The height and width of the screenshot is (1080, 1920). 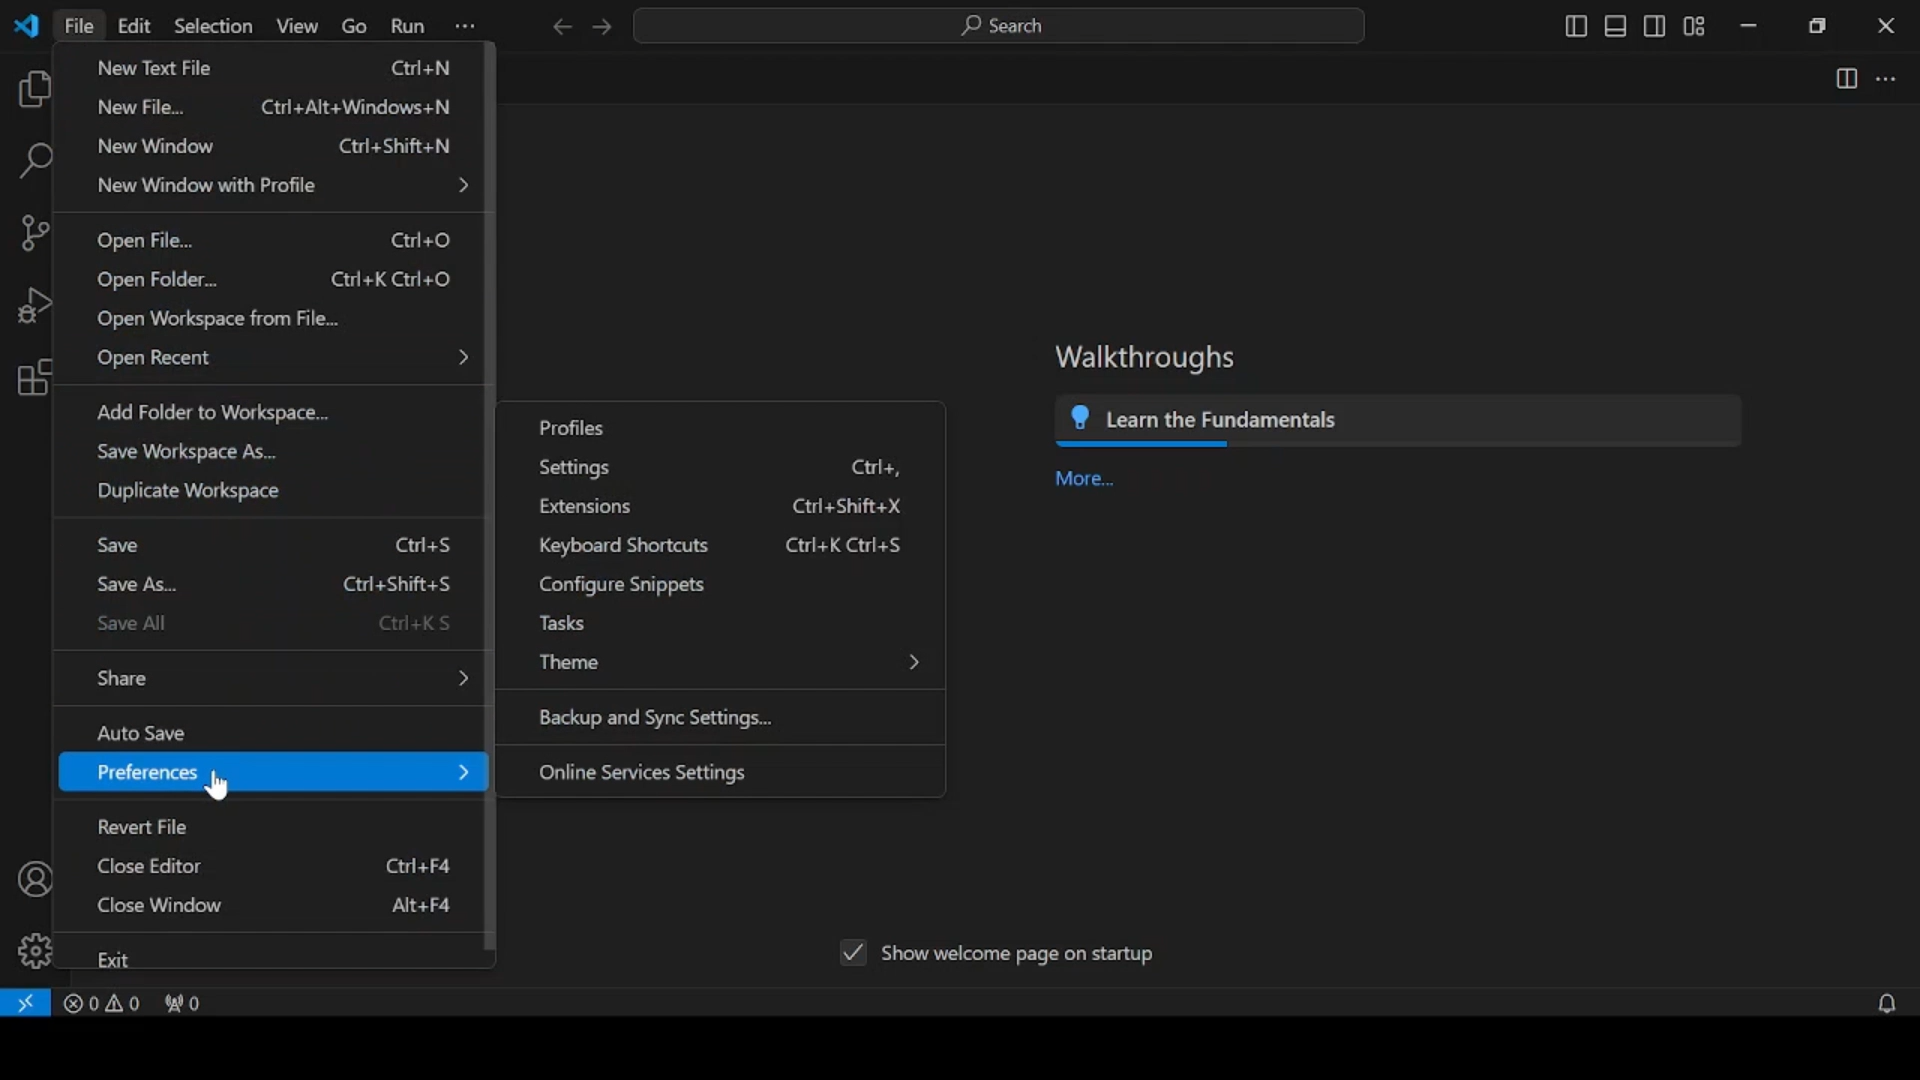 I want to click on configure snippets, so click(x=627, y=586).